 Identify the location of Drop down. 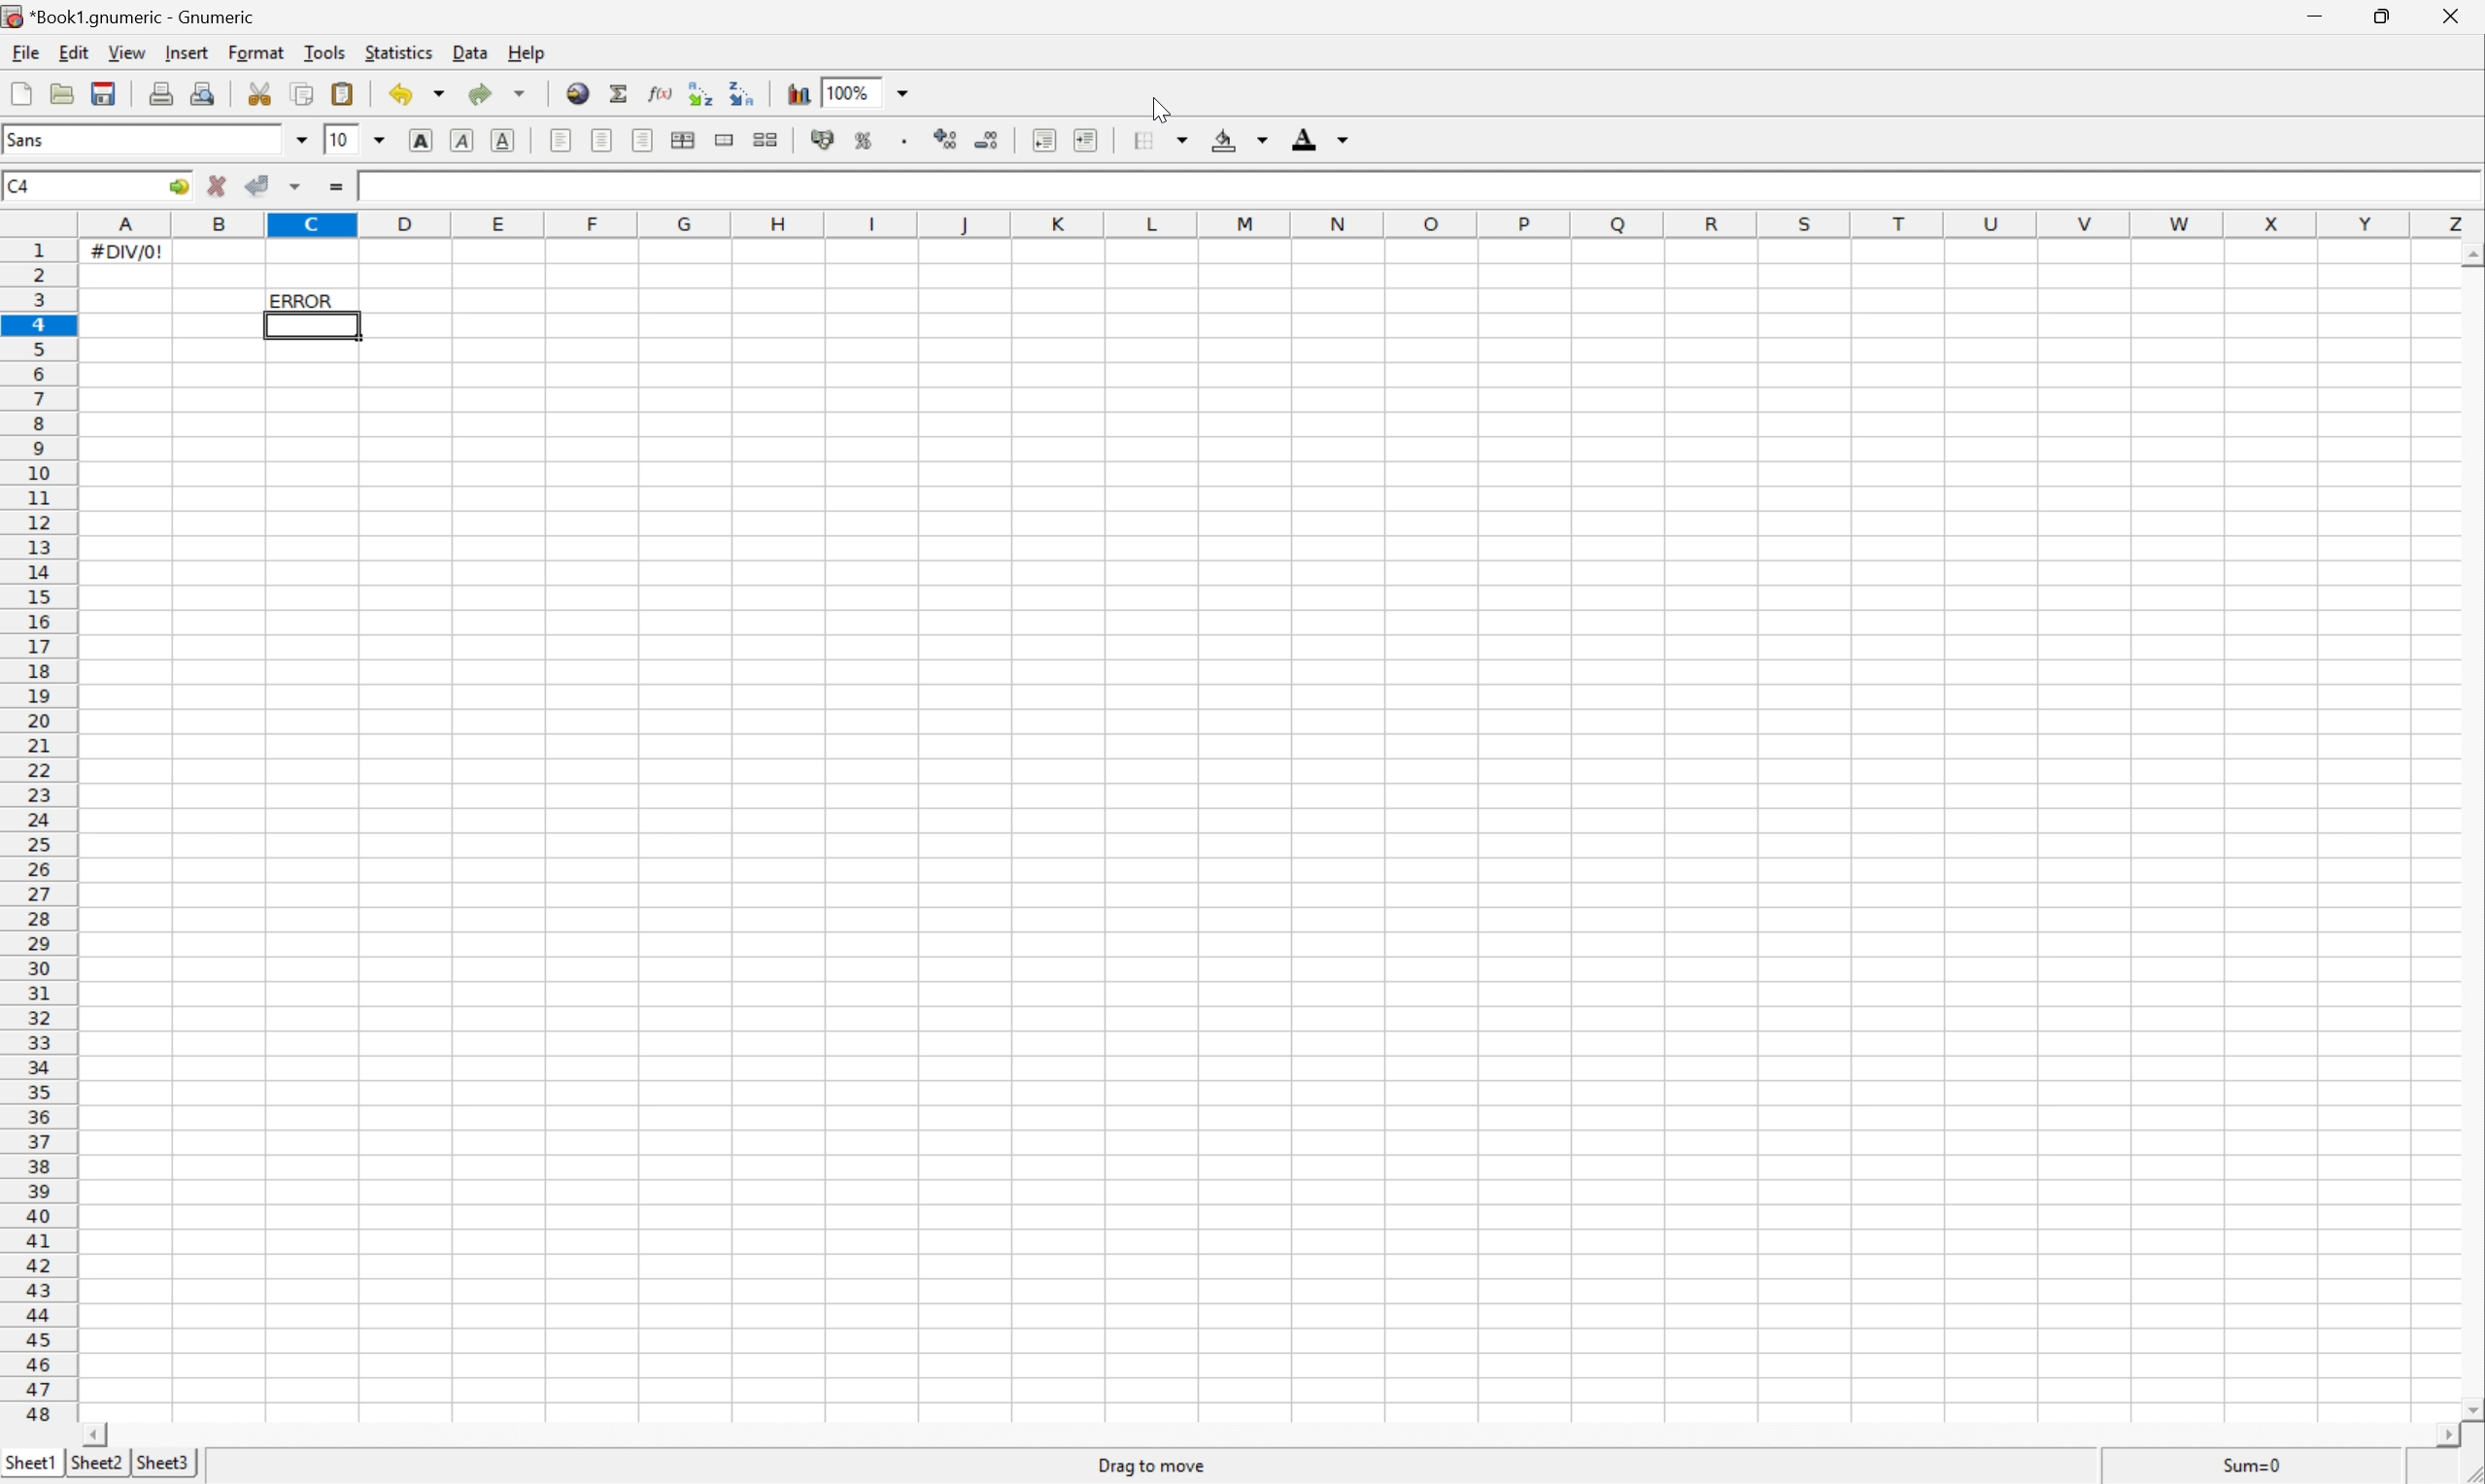
(906, 90).